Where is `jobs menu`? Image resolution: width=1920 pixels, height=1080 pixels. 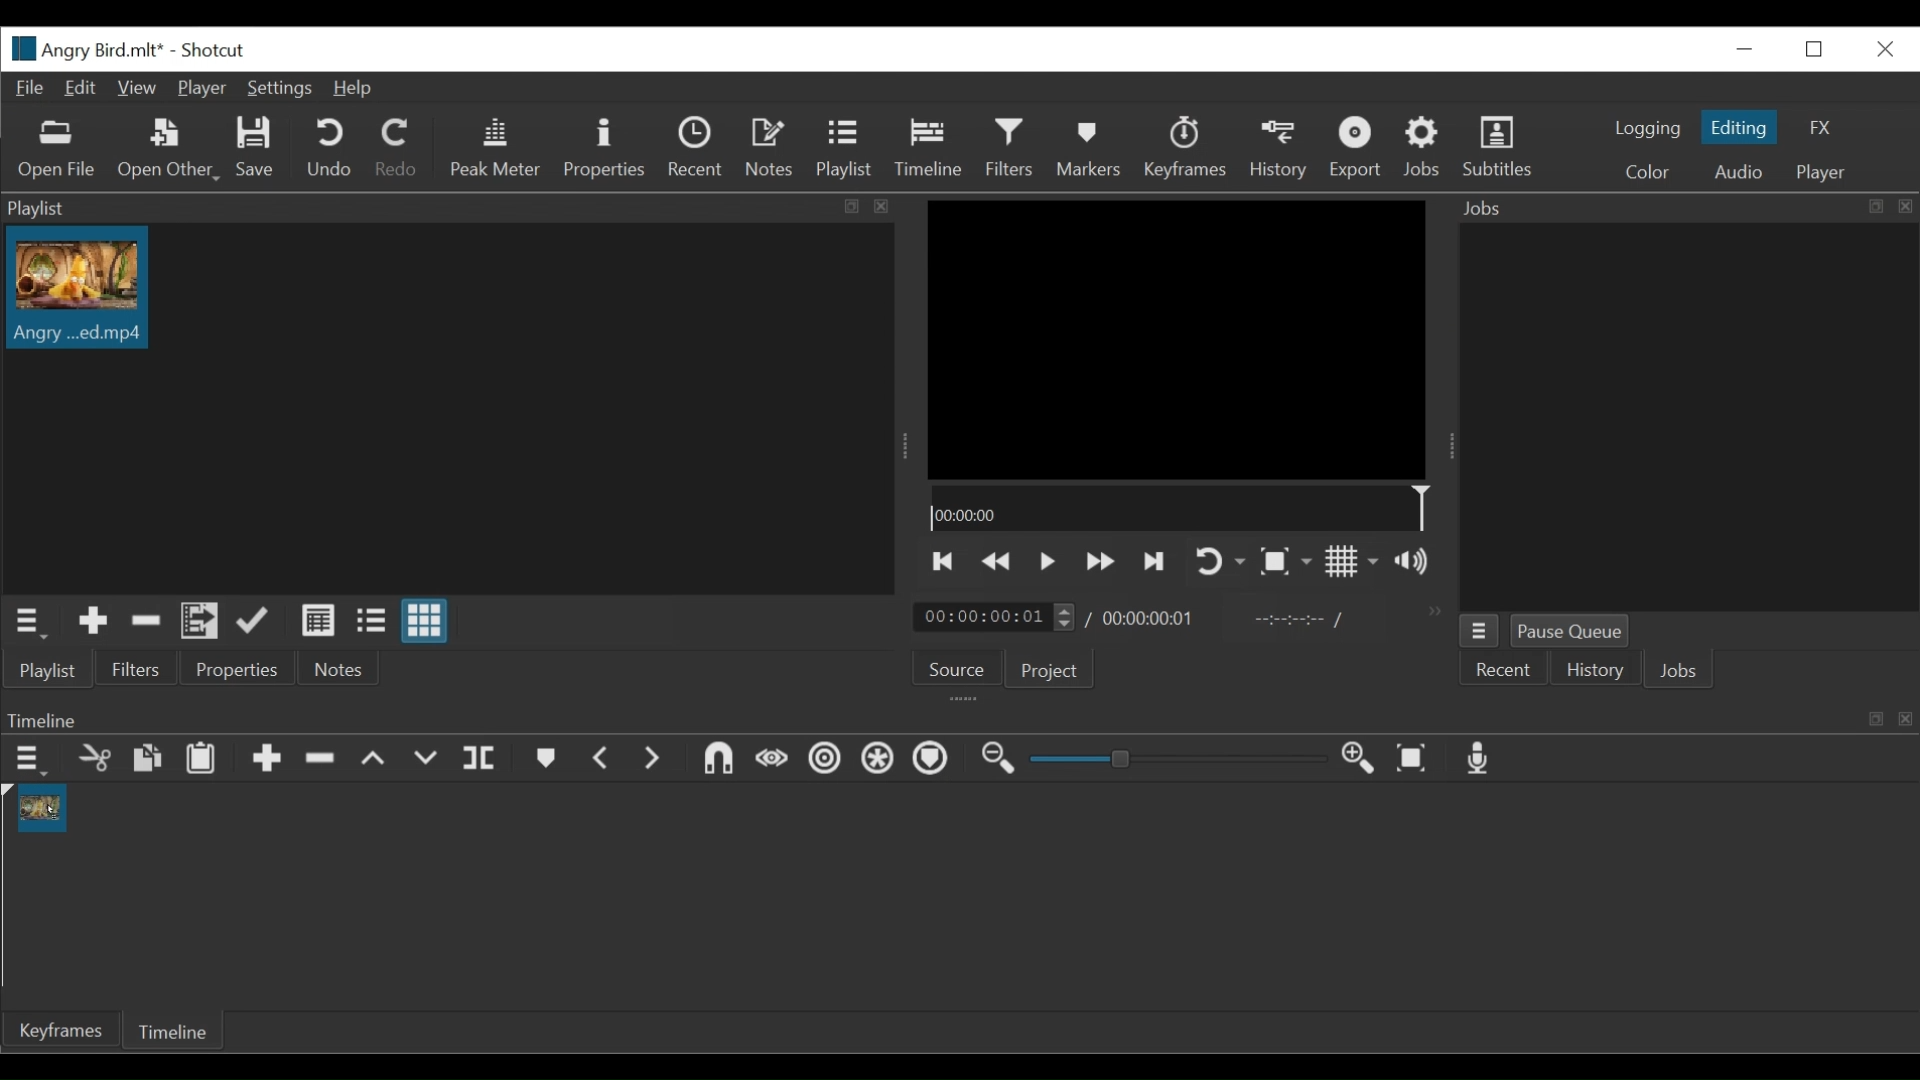
jobs menu is located at coordinates (1478, 631).